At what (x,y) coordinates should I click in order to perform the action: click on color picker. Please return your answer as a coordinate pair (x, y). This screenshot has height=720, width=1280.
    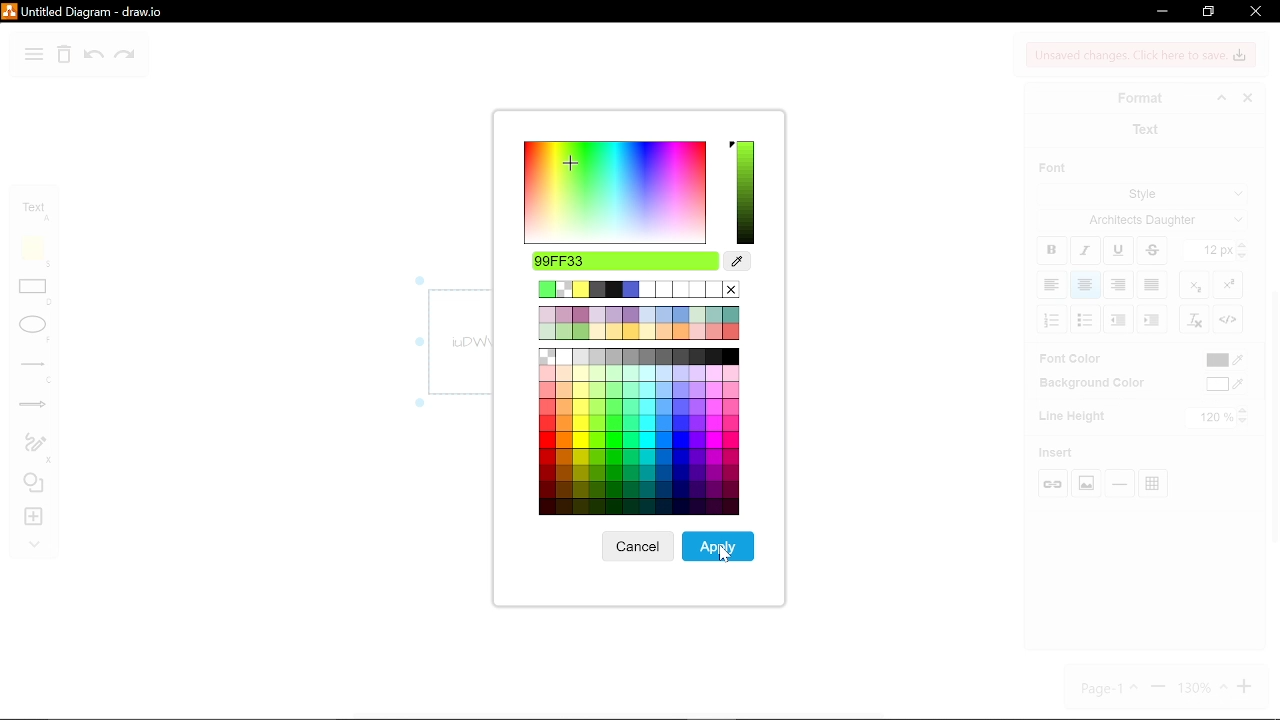
    Looking at the image, I should click on (738, 261).